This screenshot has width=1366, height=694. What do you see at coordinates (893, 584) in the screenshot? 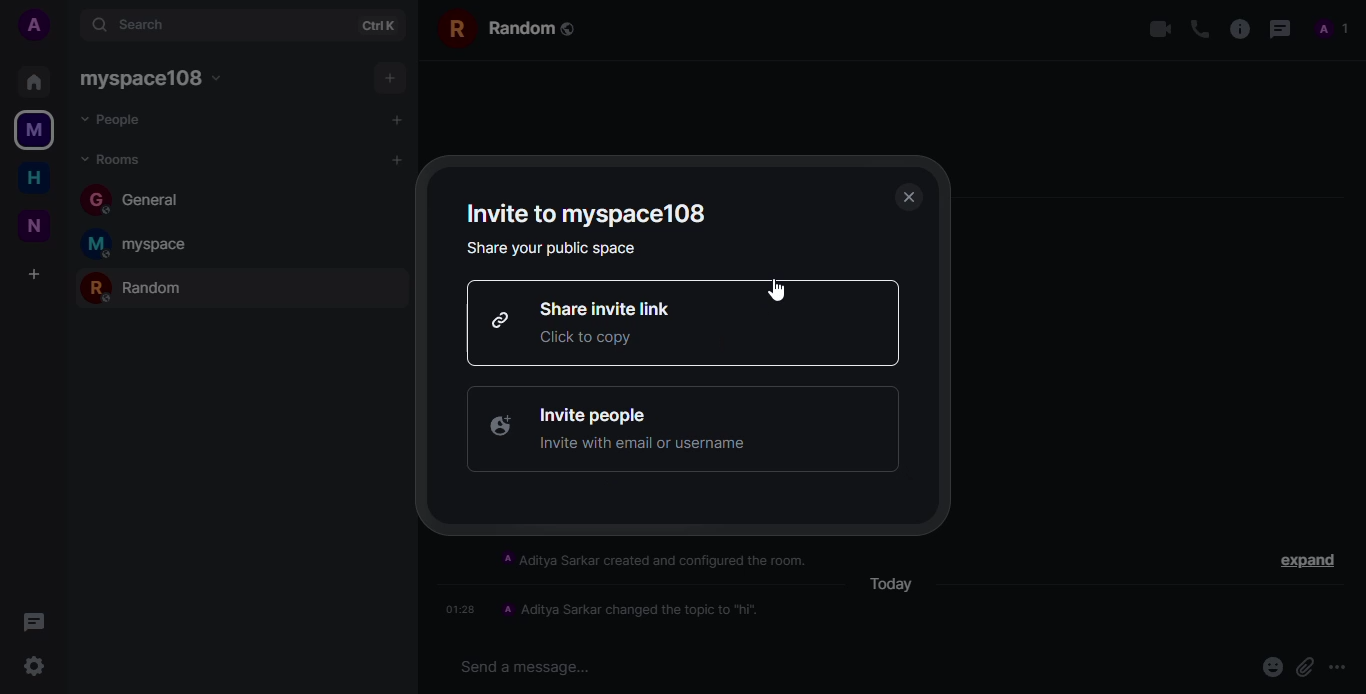
I see `today` at bounding box center [893, 584].